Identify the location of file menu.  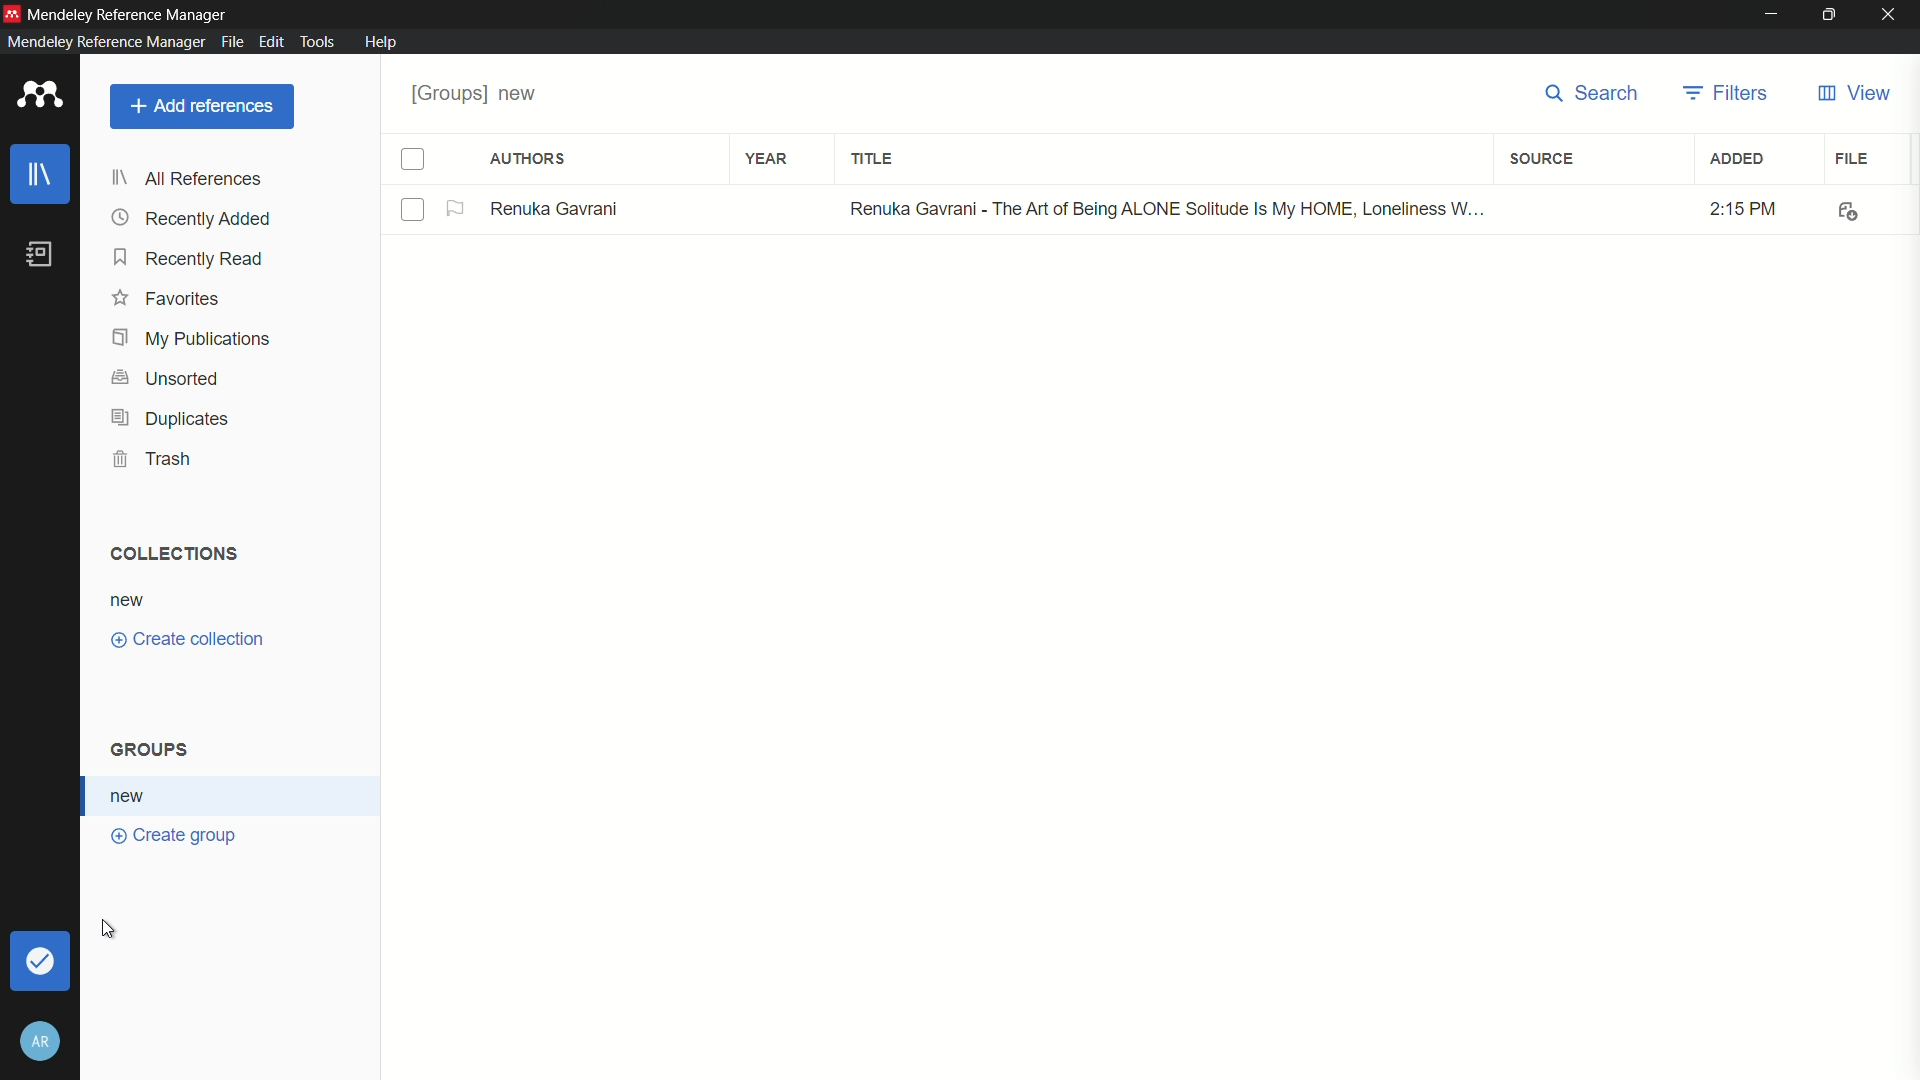
(232, 42).